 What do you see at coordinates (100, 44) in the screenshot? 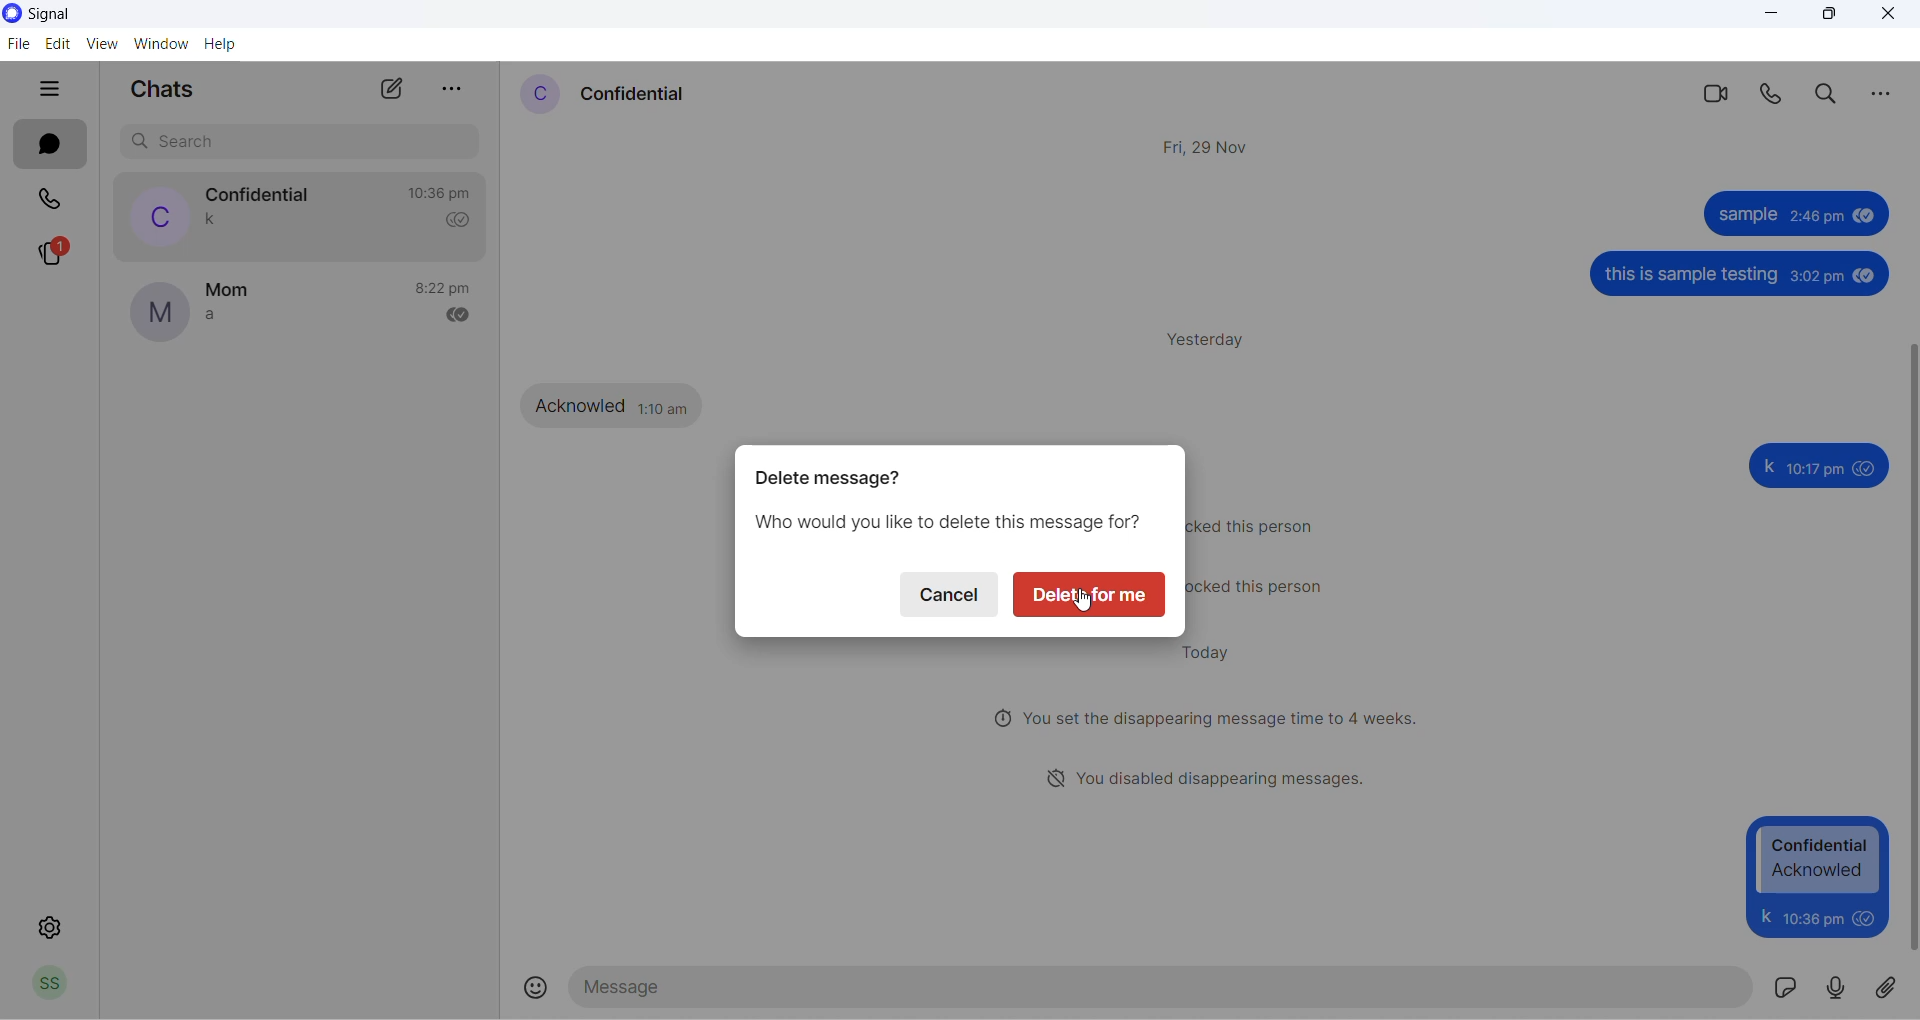
I see `view` at bounding box center [100, 44].